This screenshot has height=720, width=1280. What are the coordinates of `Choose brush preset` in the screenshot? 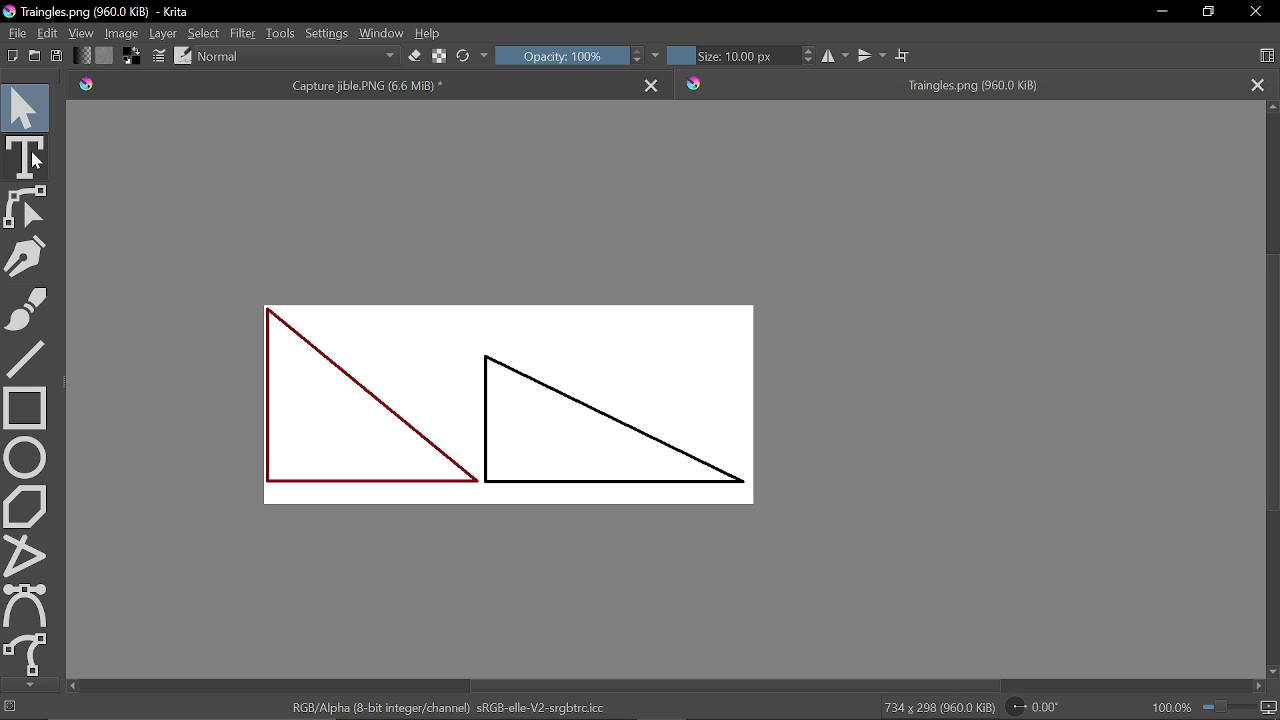 It's located at (183, 55).